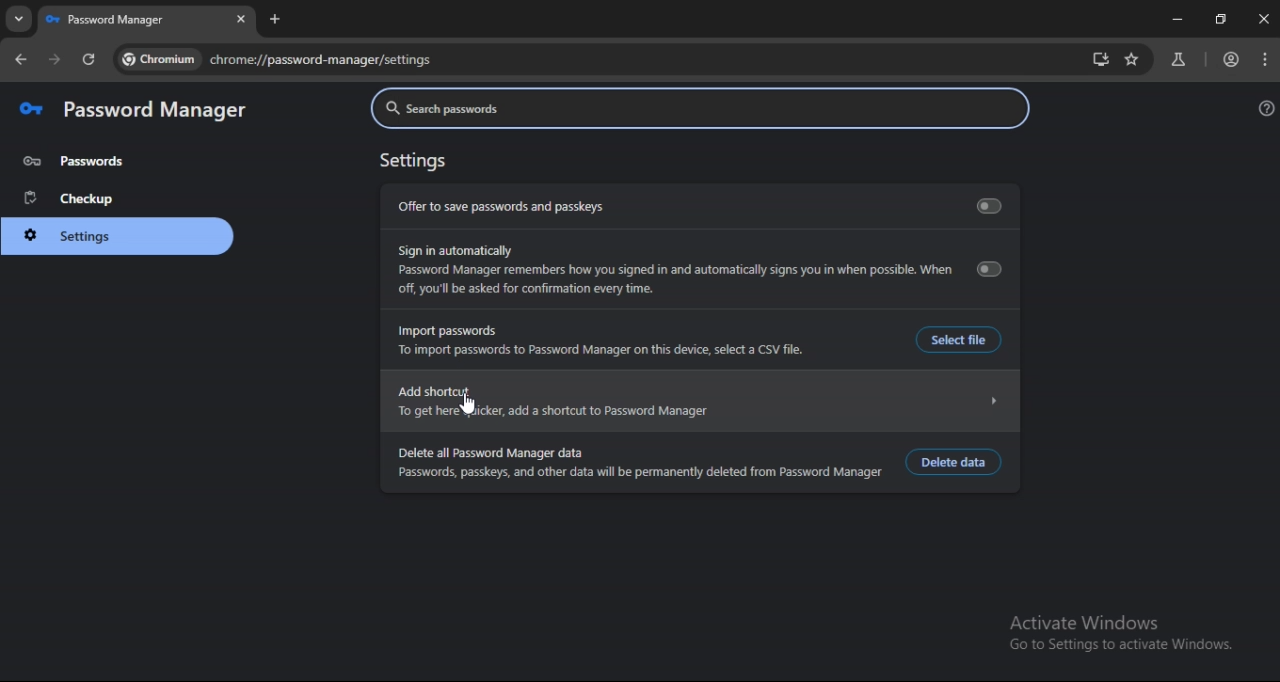 Image resolution: width=1280 pixels, height=682 pixels. Describe the element at coordinates (601, 341) in the screenshot. I see `Import passwords.
To import passwords to Password Manager on this device. select a CSV file.` at that location.